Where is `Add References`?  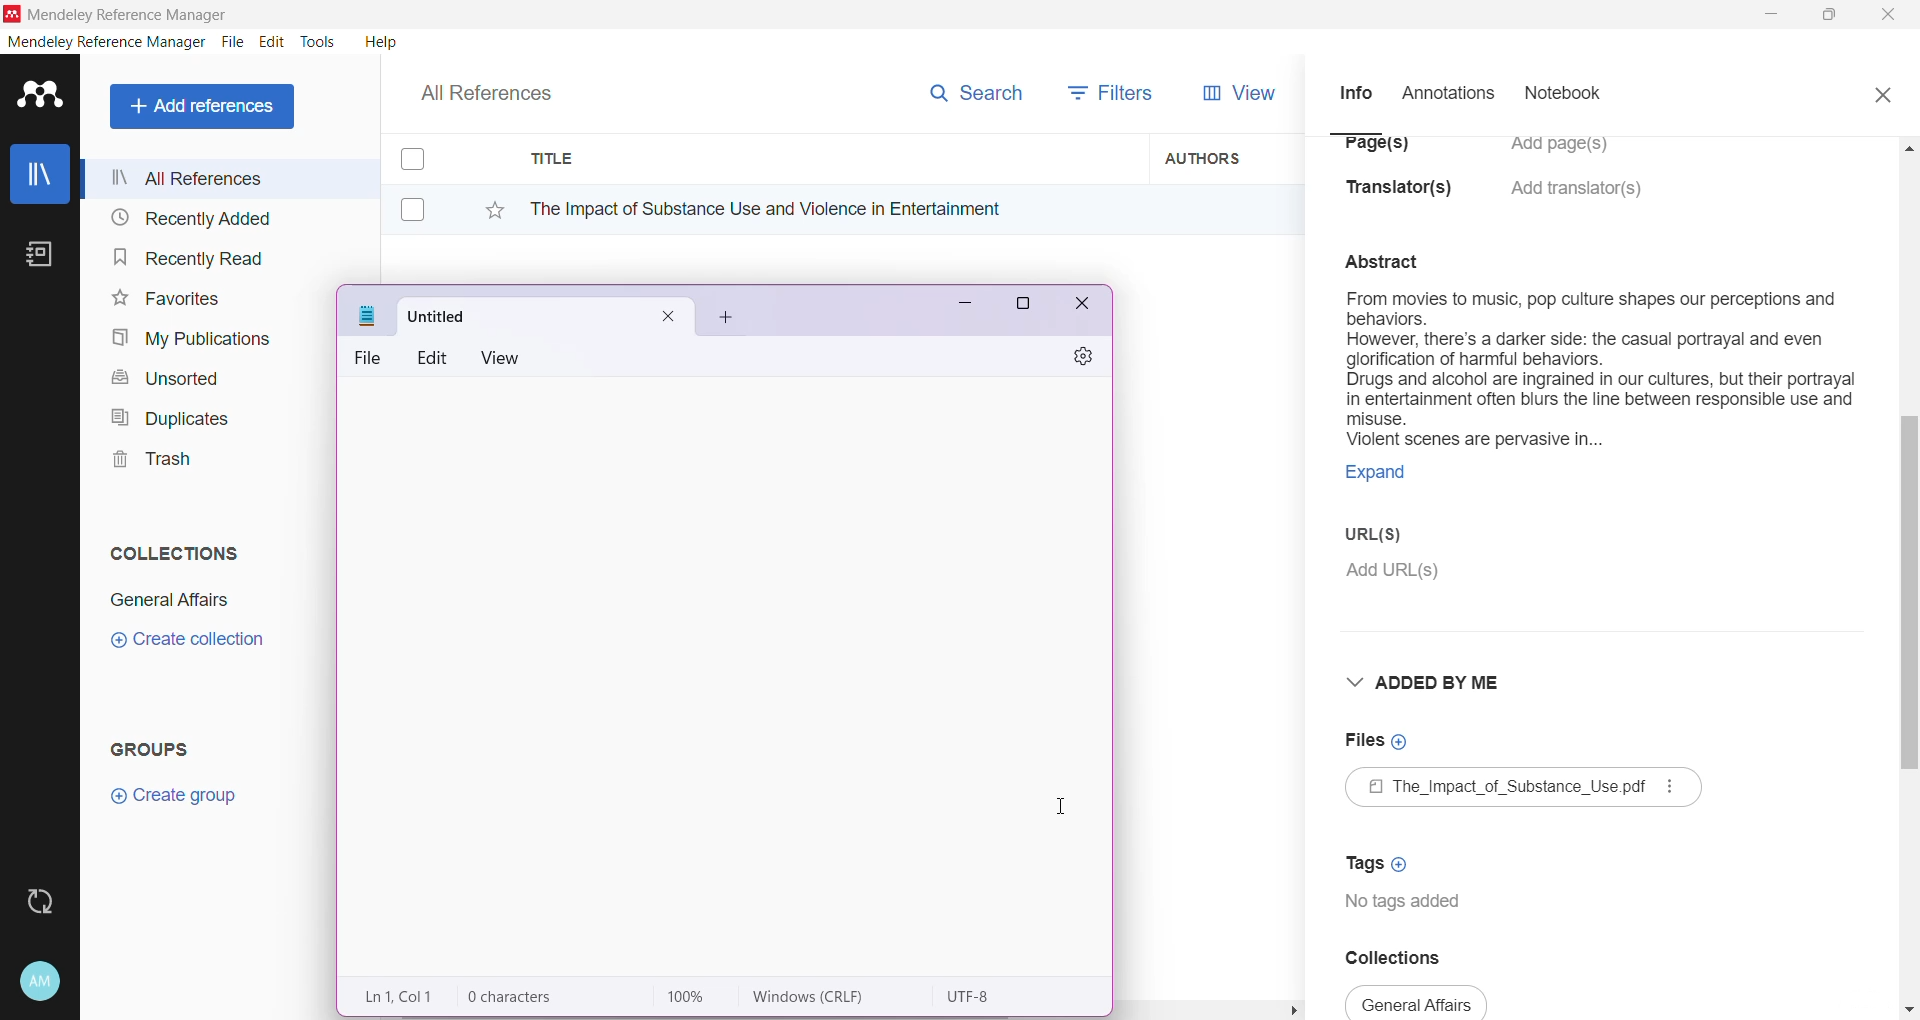
Add References is located at coordinates (206, 106).